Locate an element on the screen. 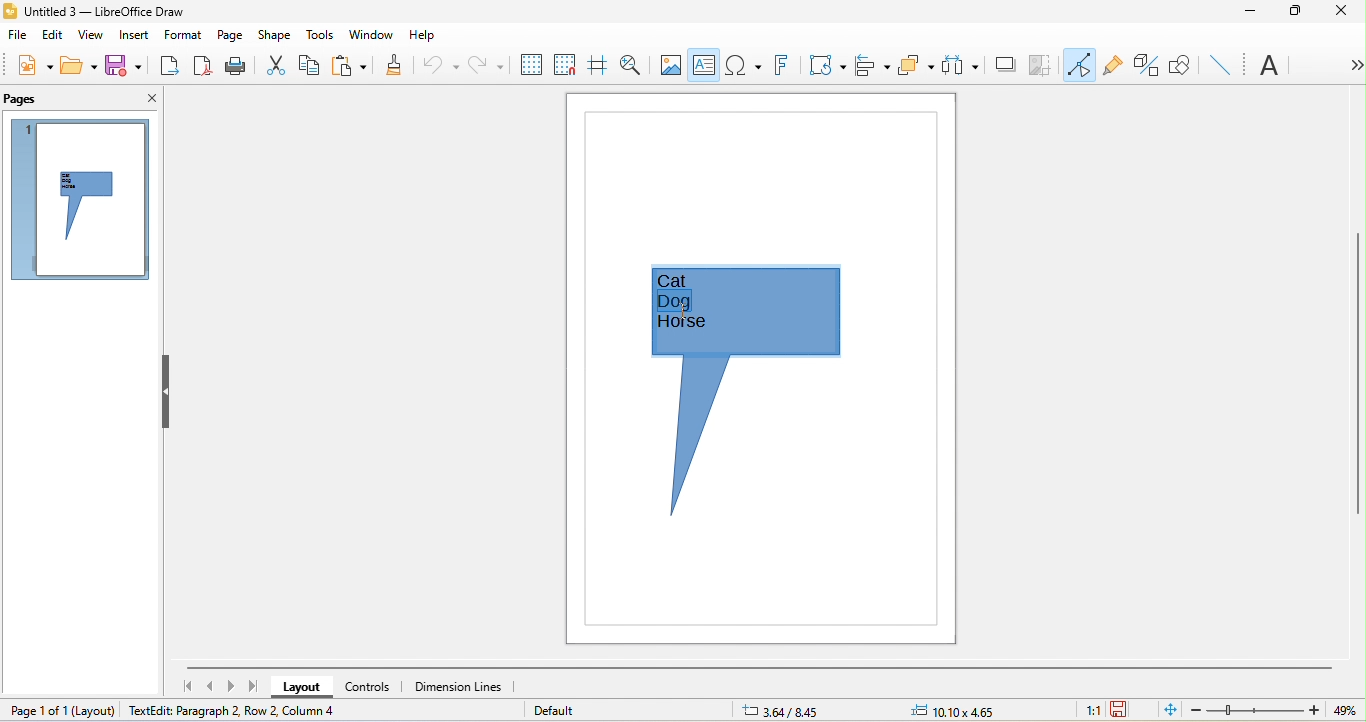 The width and height of the screenshot is (1366, 722). transformation is located at coordinates (827, 68).